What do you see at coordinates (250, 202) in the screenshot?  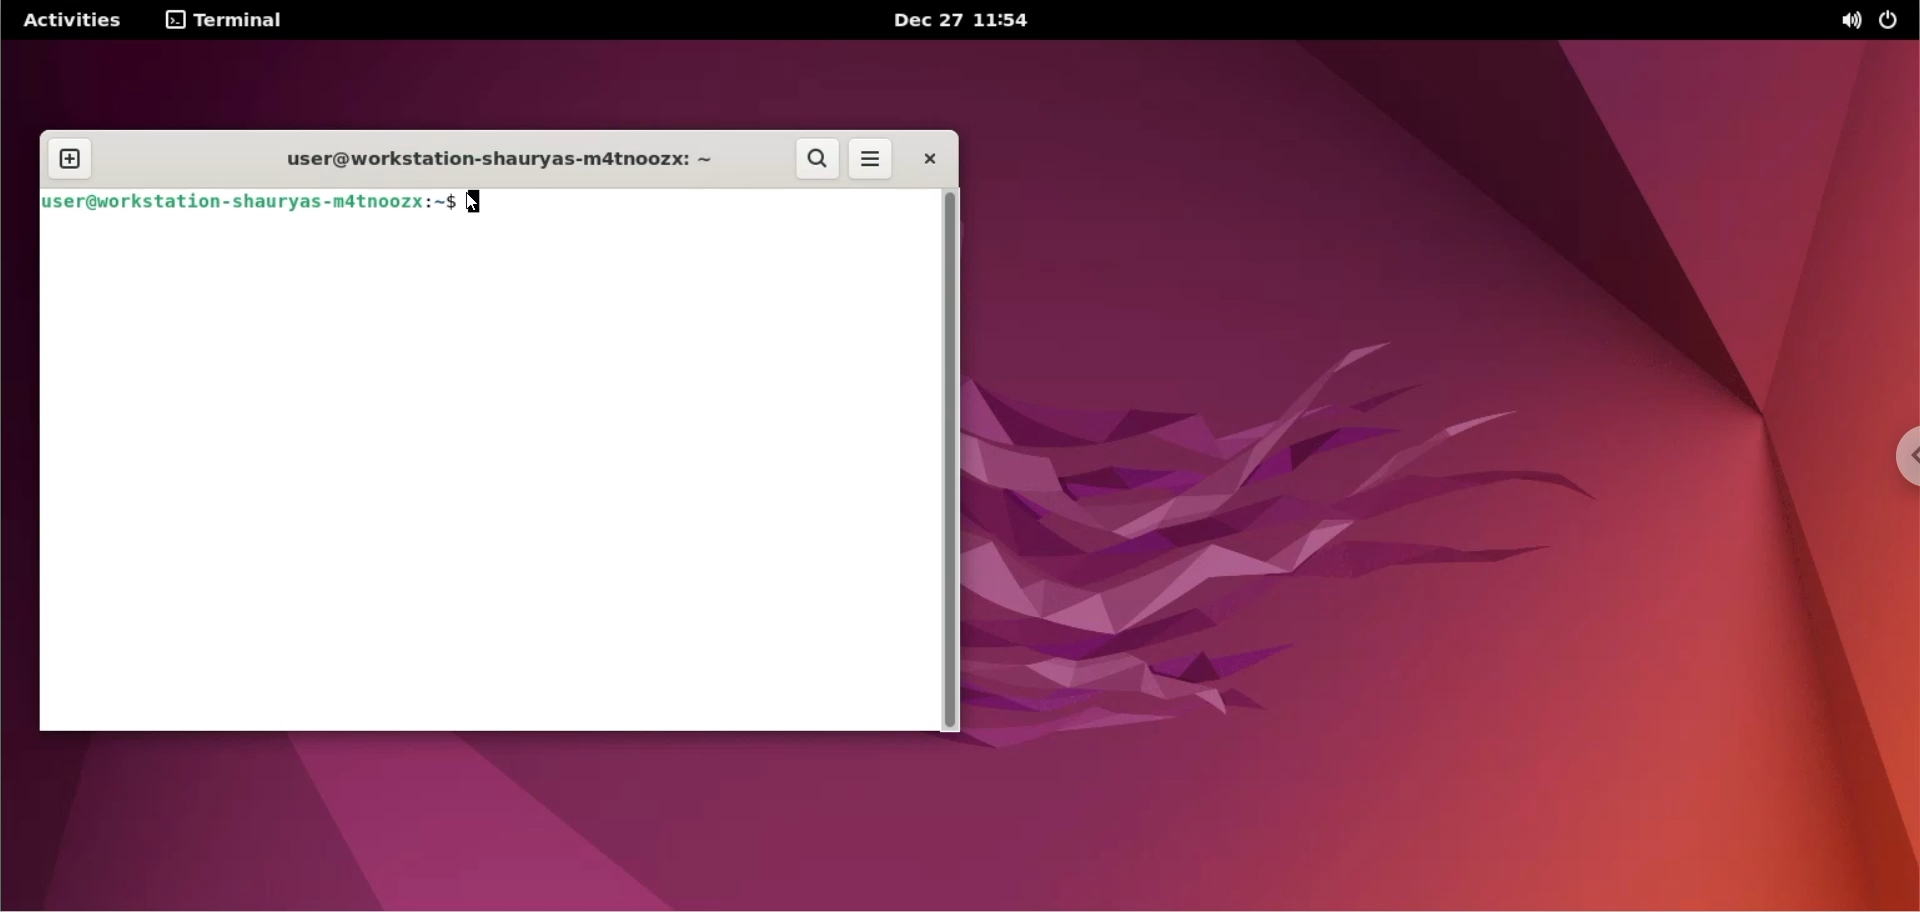 I see `shell prompt: user@workstation-shauryas-m4tnoozx:~$ ` at bounding box center [250, 202].